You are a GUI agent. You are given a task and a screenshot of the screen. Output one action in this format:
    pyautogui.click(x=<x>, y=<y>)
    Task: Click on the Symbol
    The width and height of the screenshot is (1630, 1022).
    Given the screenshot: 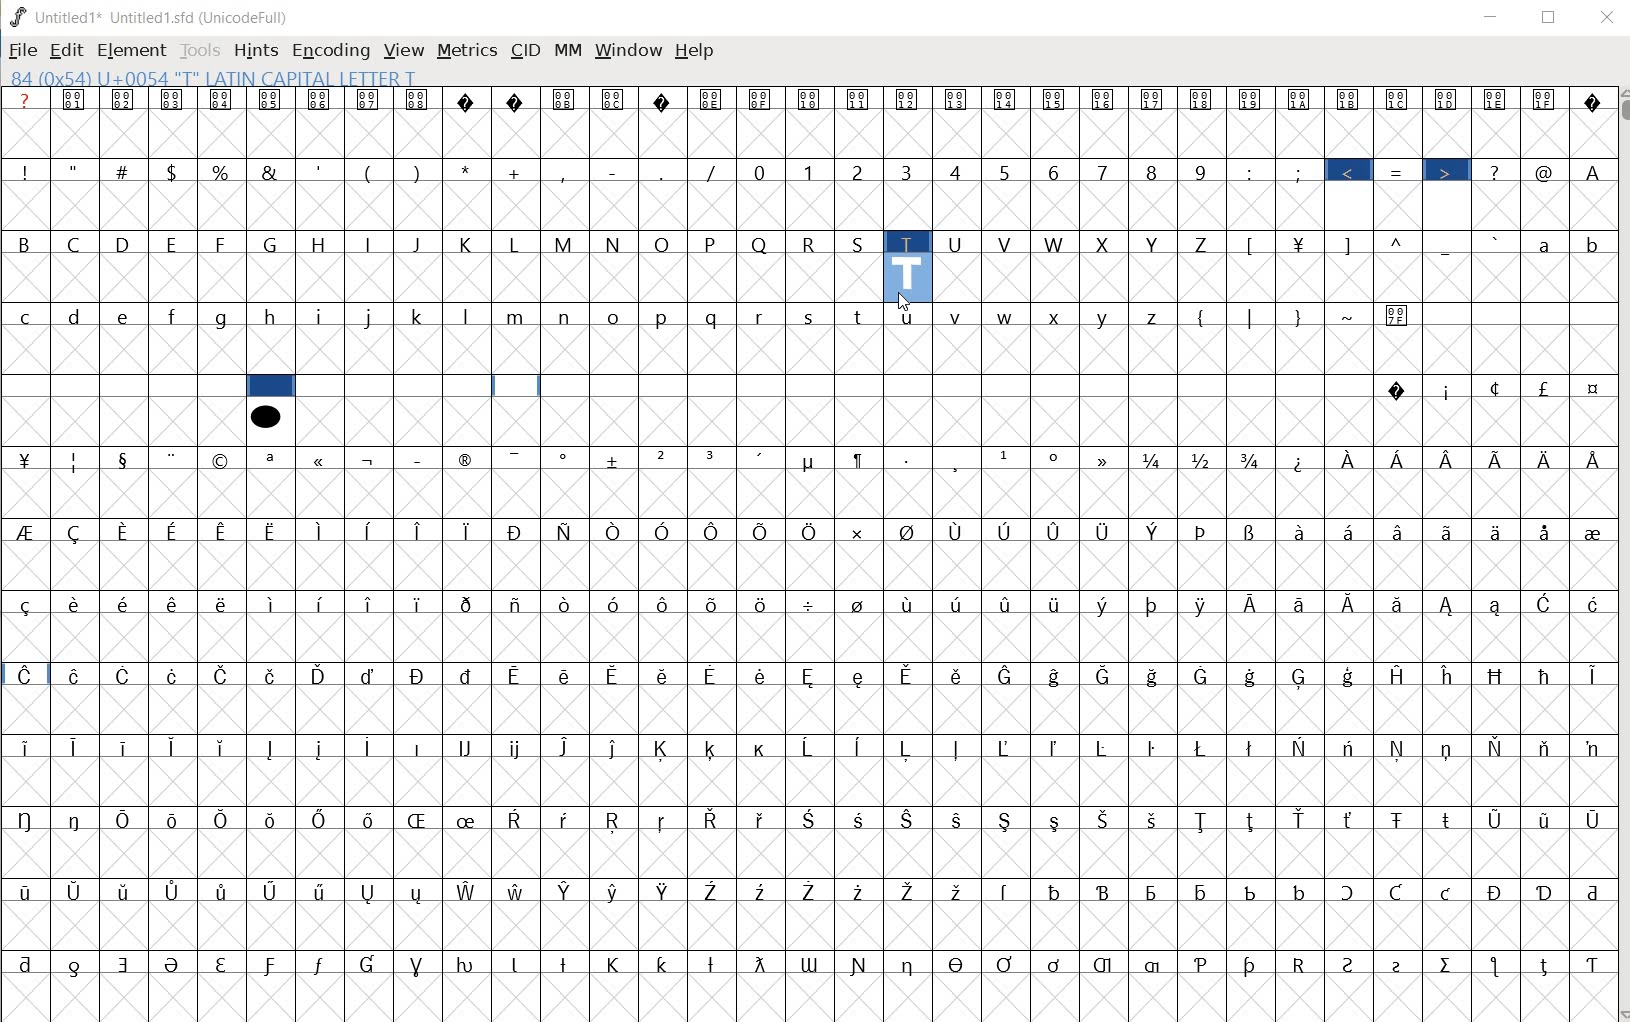 What is the action you would take?
    pyautogui.click(x=518, y=962)
    